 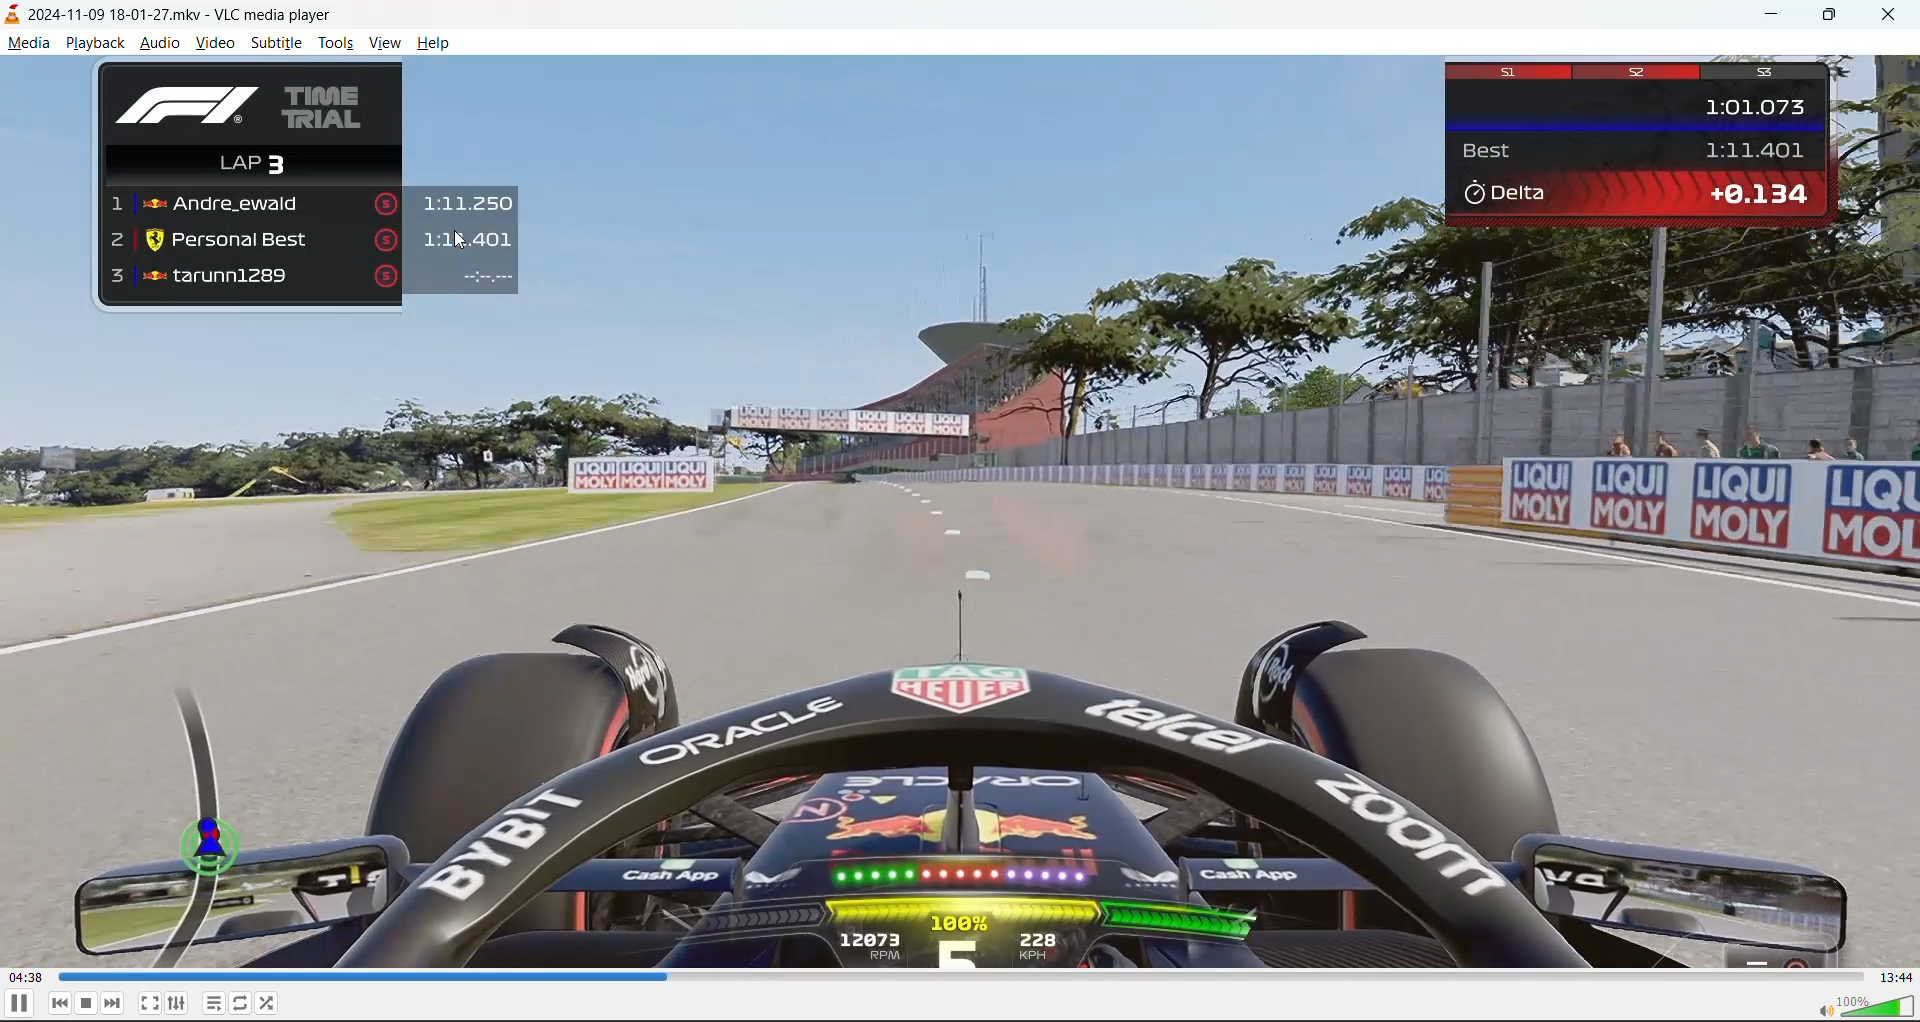 What do you see at coordinates (273, 1002) in the screenshot?
I see `random` at bounding box center [273, 1002].